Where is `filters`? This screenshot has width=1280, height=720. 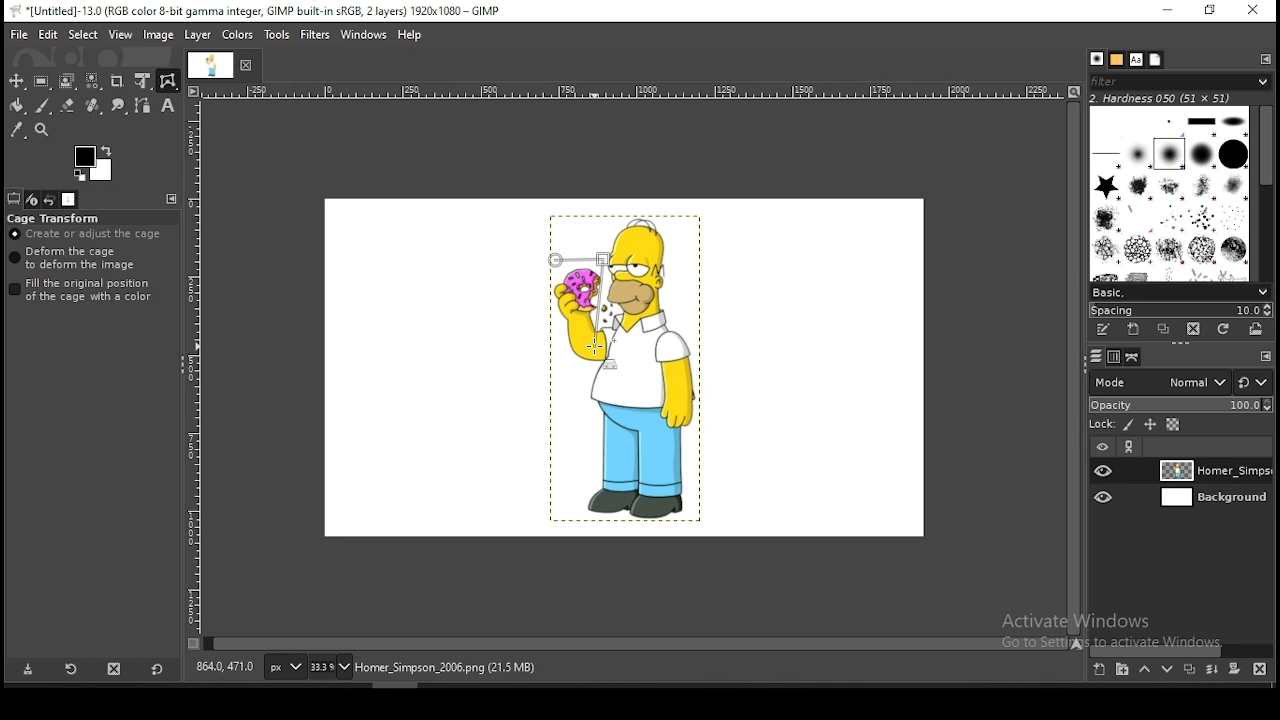
filters is located at coordinates (316, 35).